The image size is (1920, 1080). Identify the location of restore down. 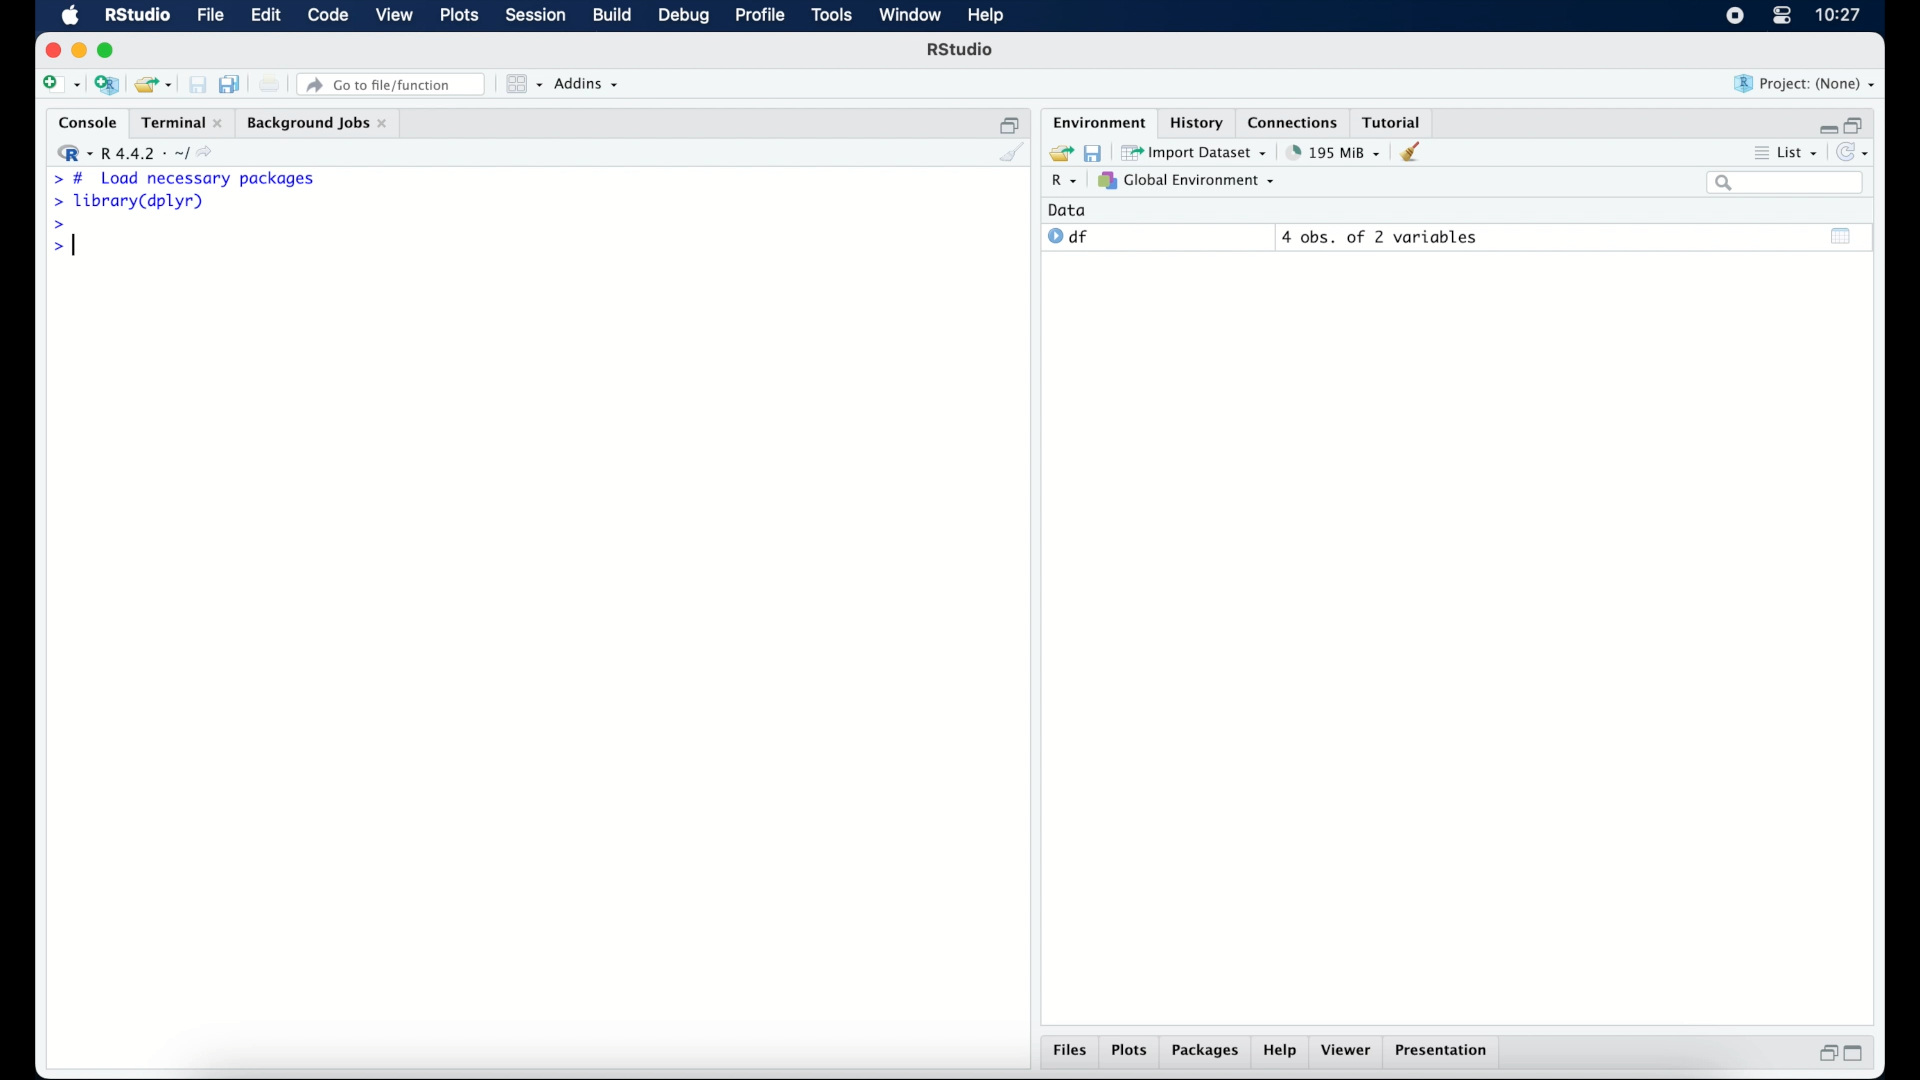
(1010, 123).